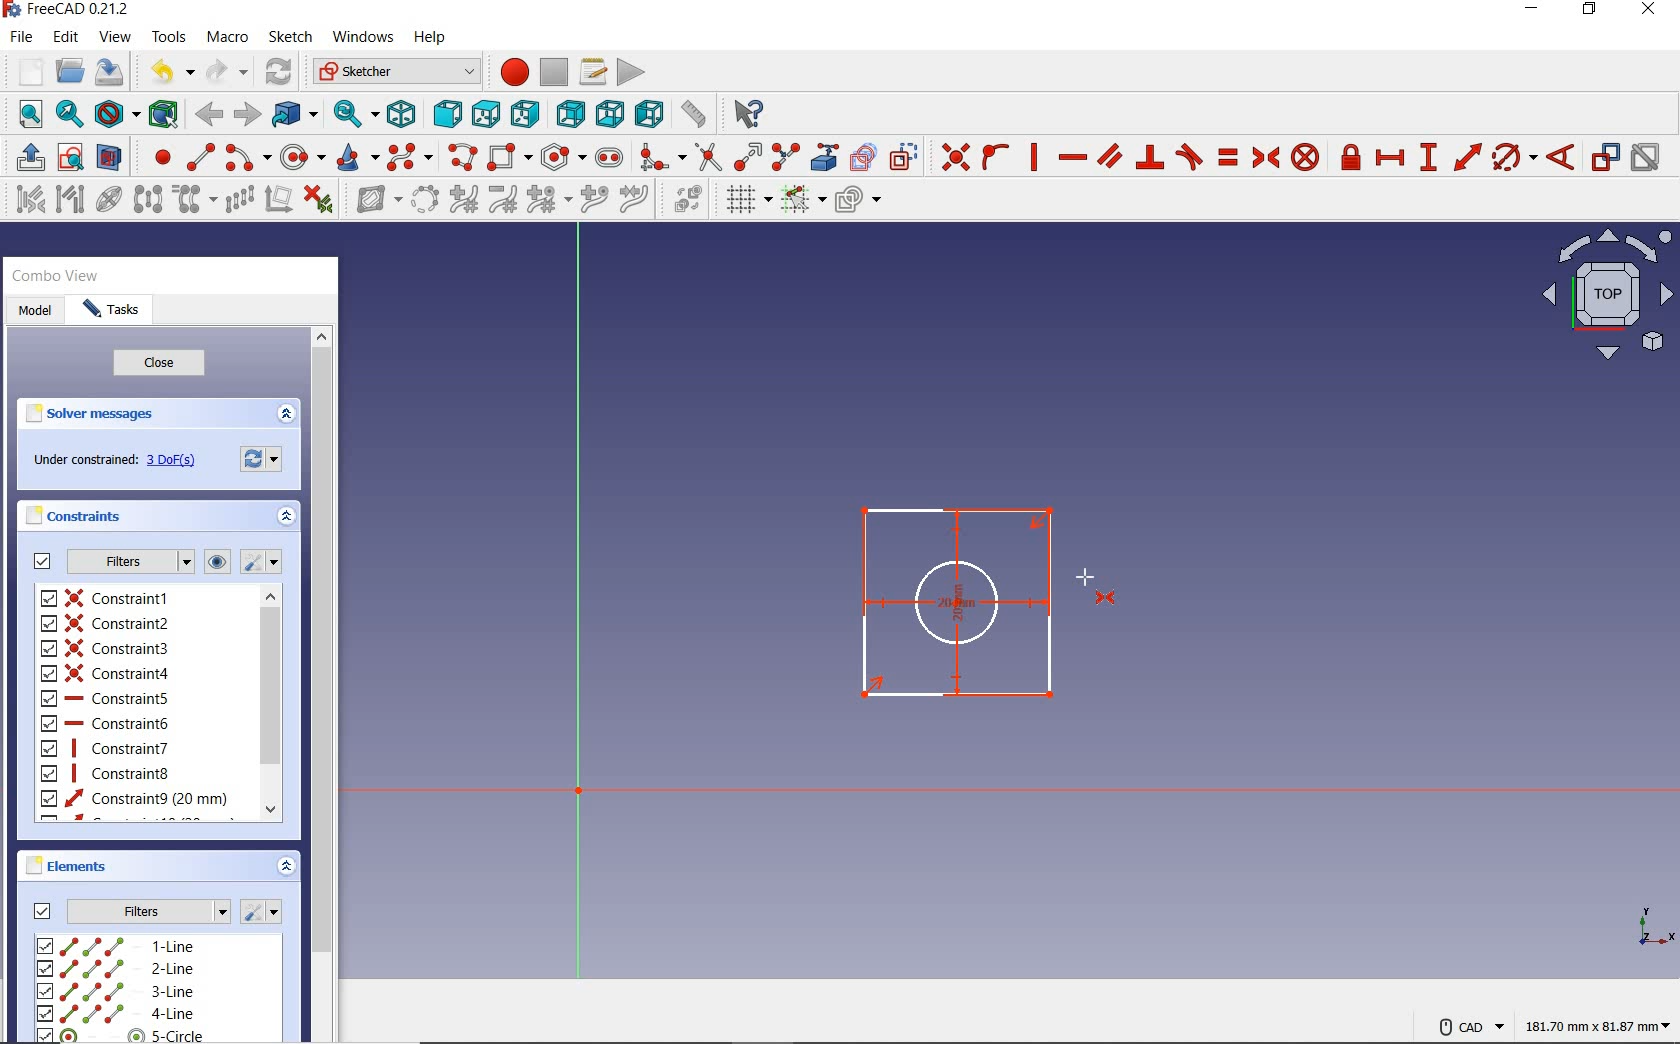 The width and height of the screenshot is (1680, 1044). What do you see at coordinates (288, 518) in the screenshot?
I see `expand` at bounding box center [288, 518].